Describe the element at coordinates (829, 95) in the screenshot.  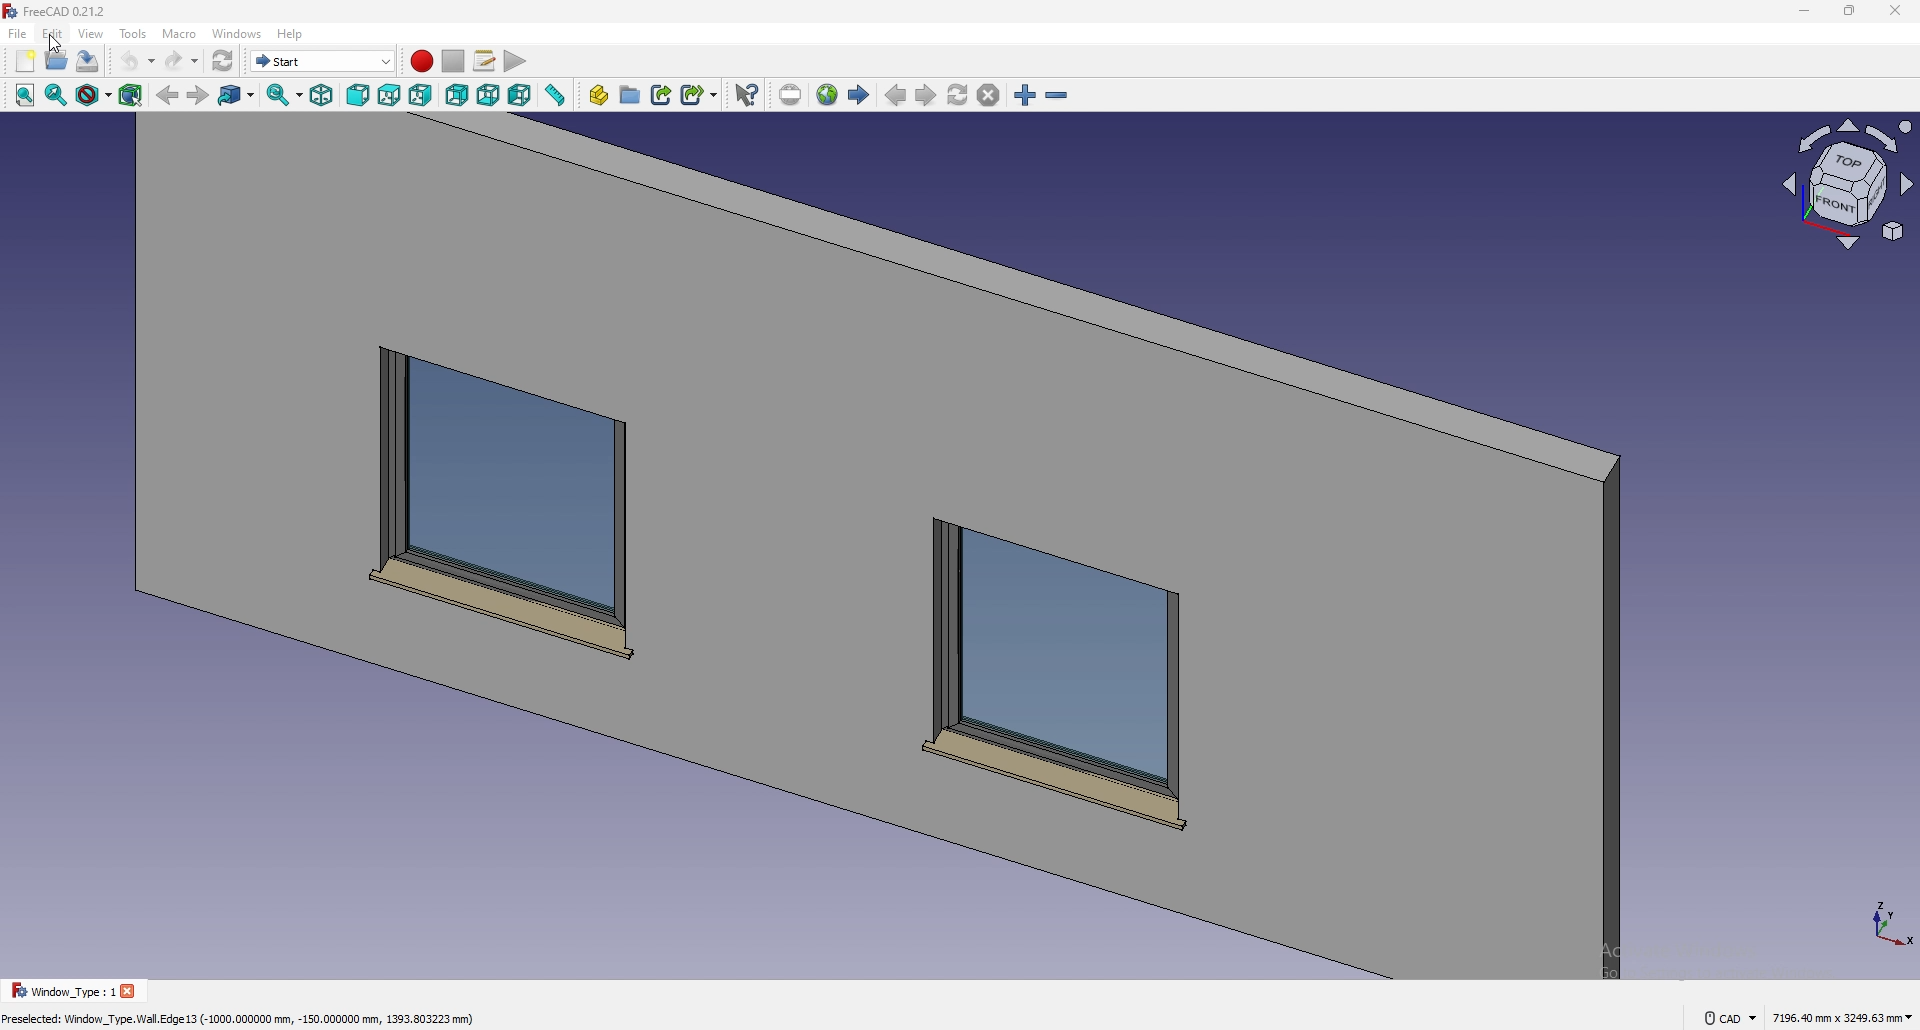
I see `open website` at that location.